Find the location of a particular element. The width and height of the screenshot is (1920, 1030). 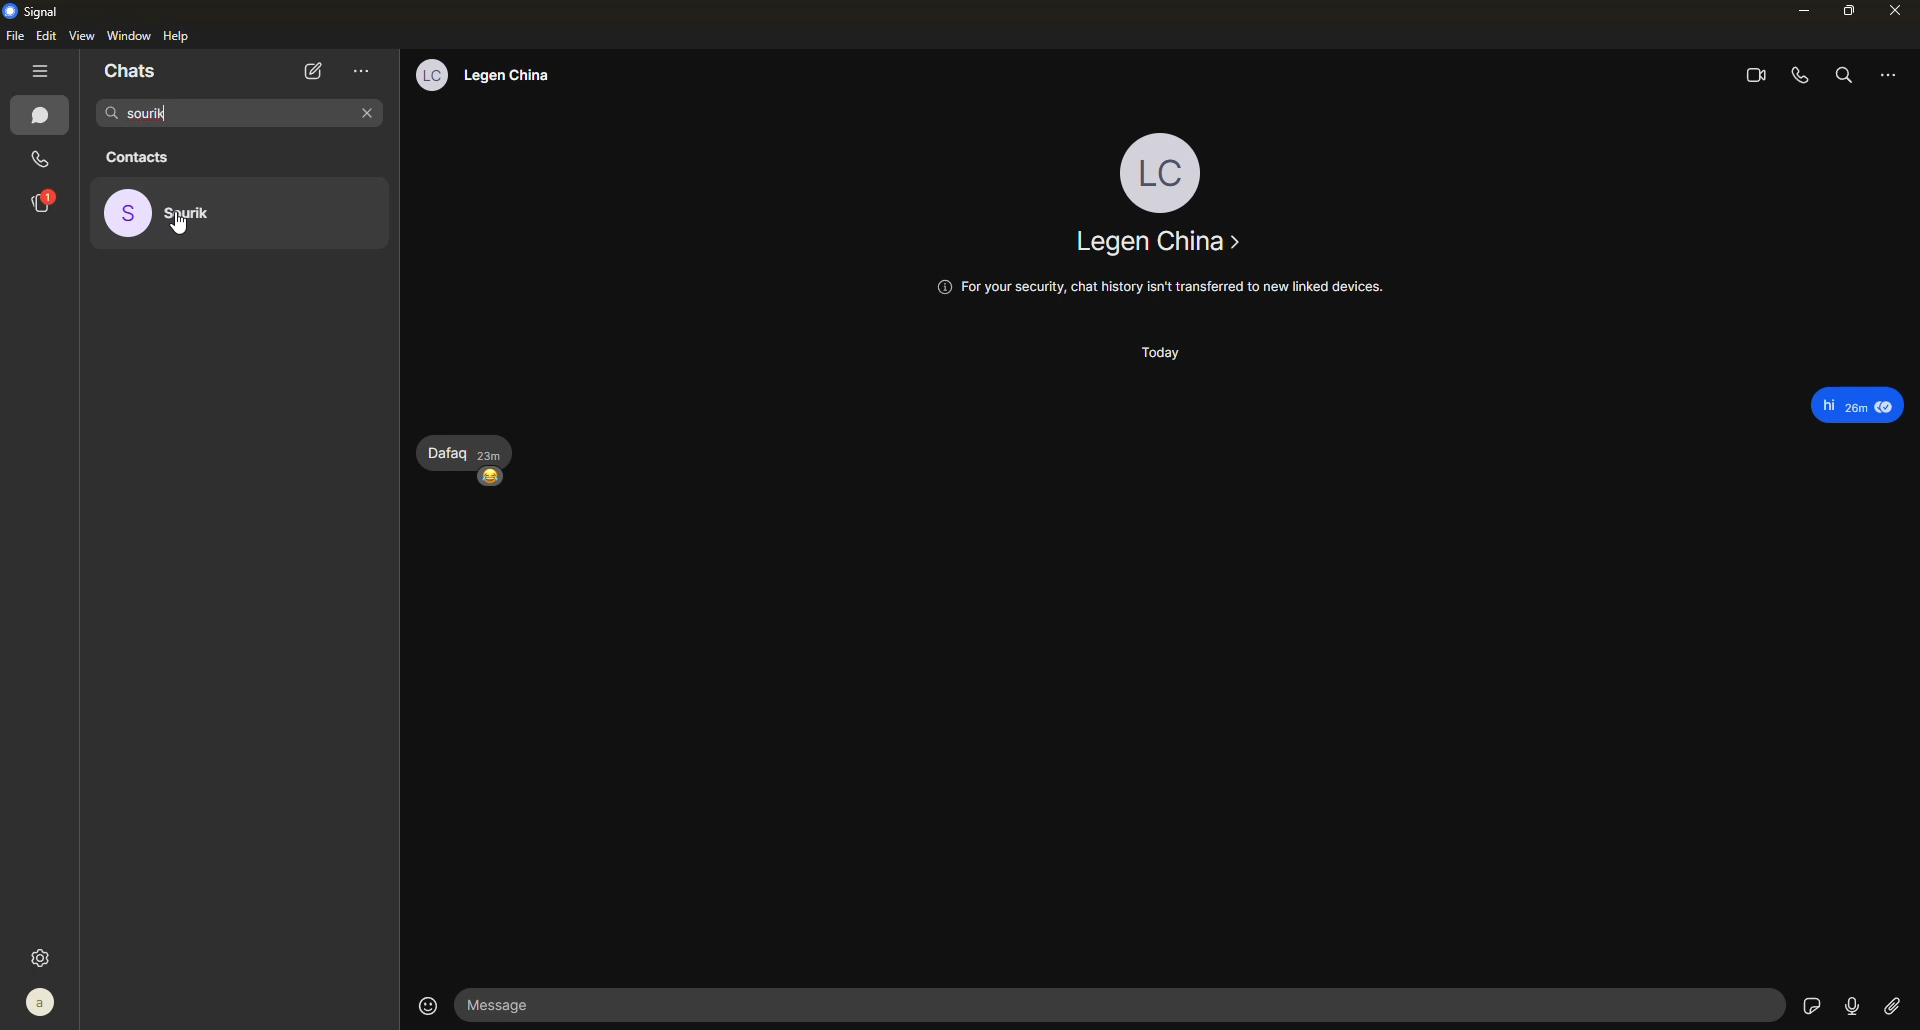

contacts is located at coordinates (187, 155).